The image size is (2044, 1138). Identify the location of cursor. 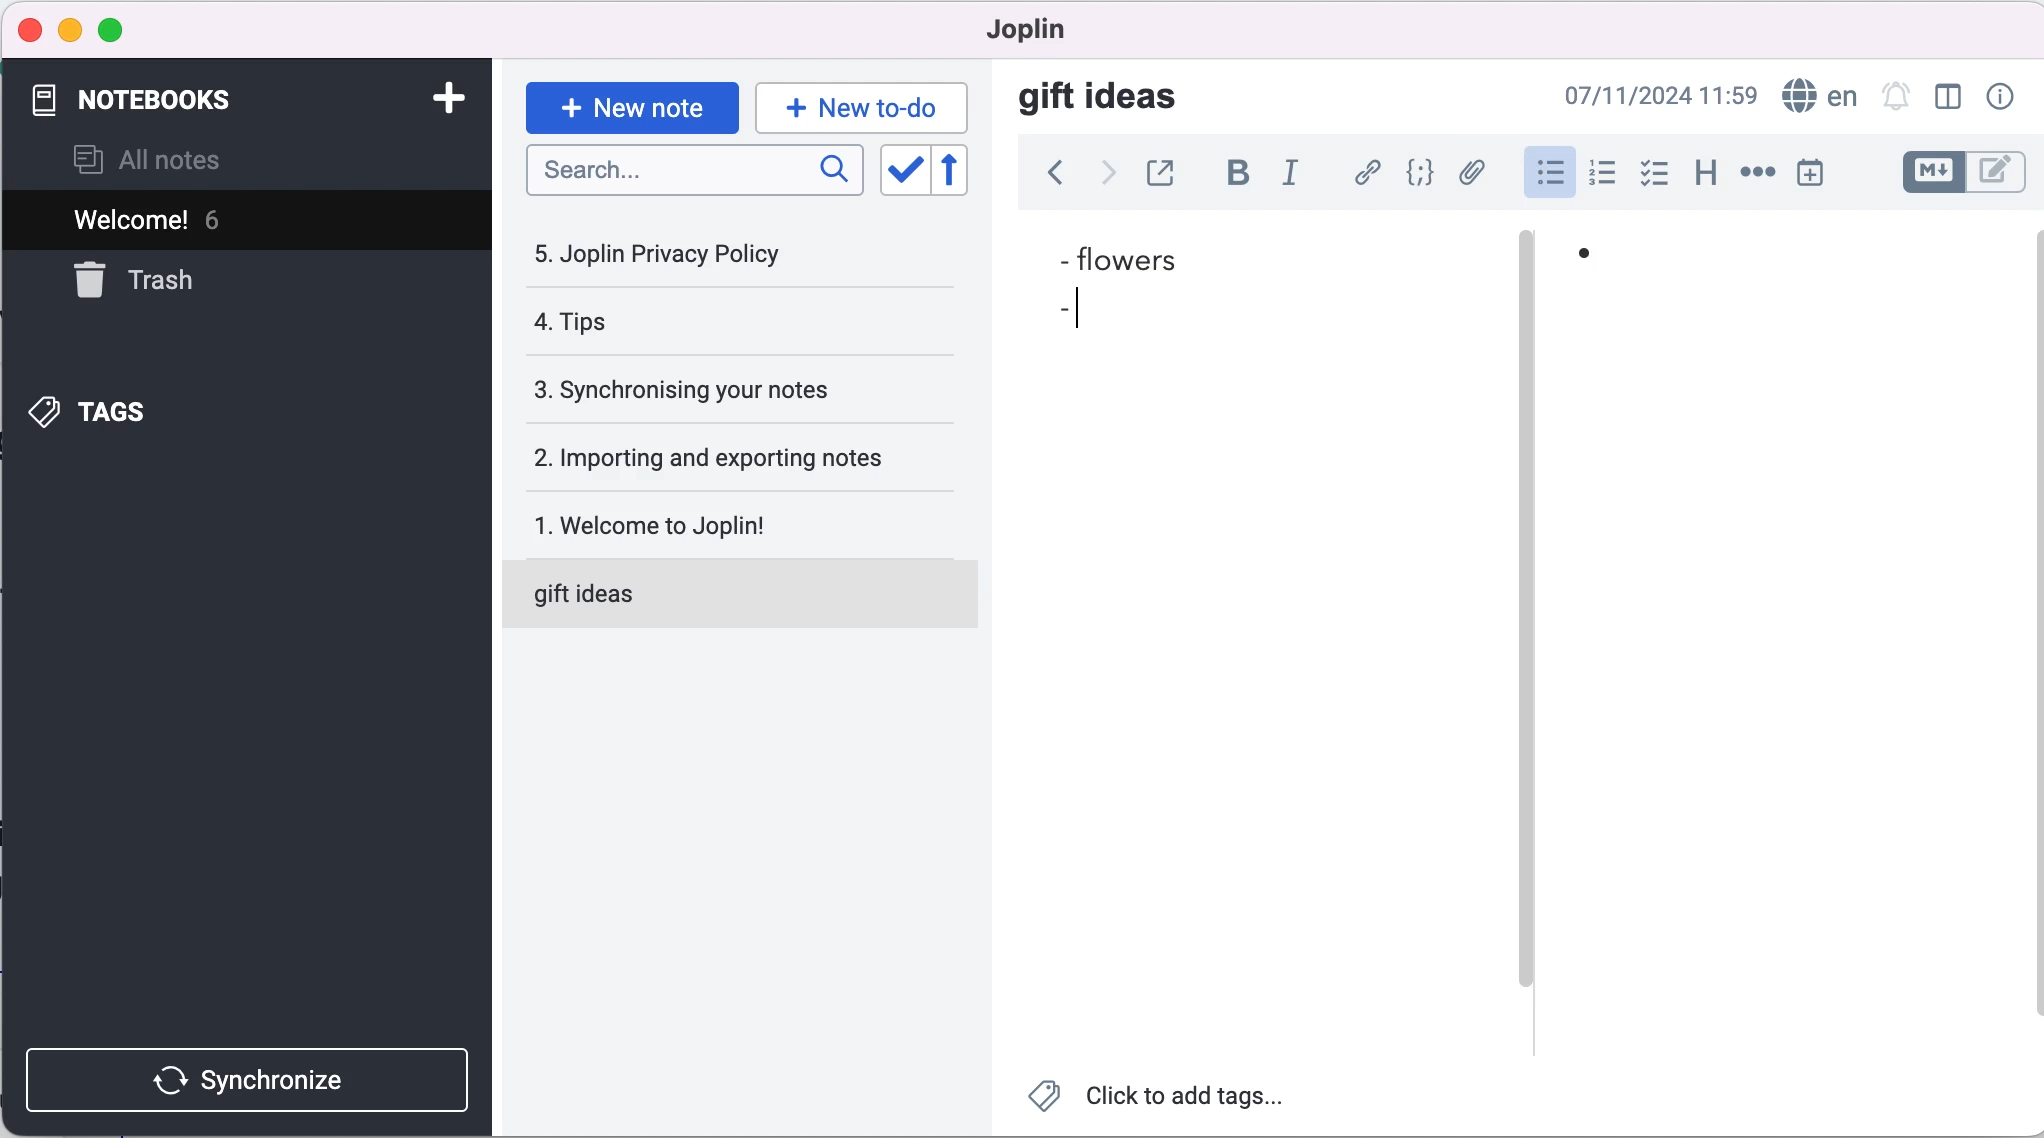
(1084, 311).